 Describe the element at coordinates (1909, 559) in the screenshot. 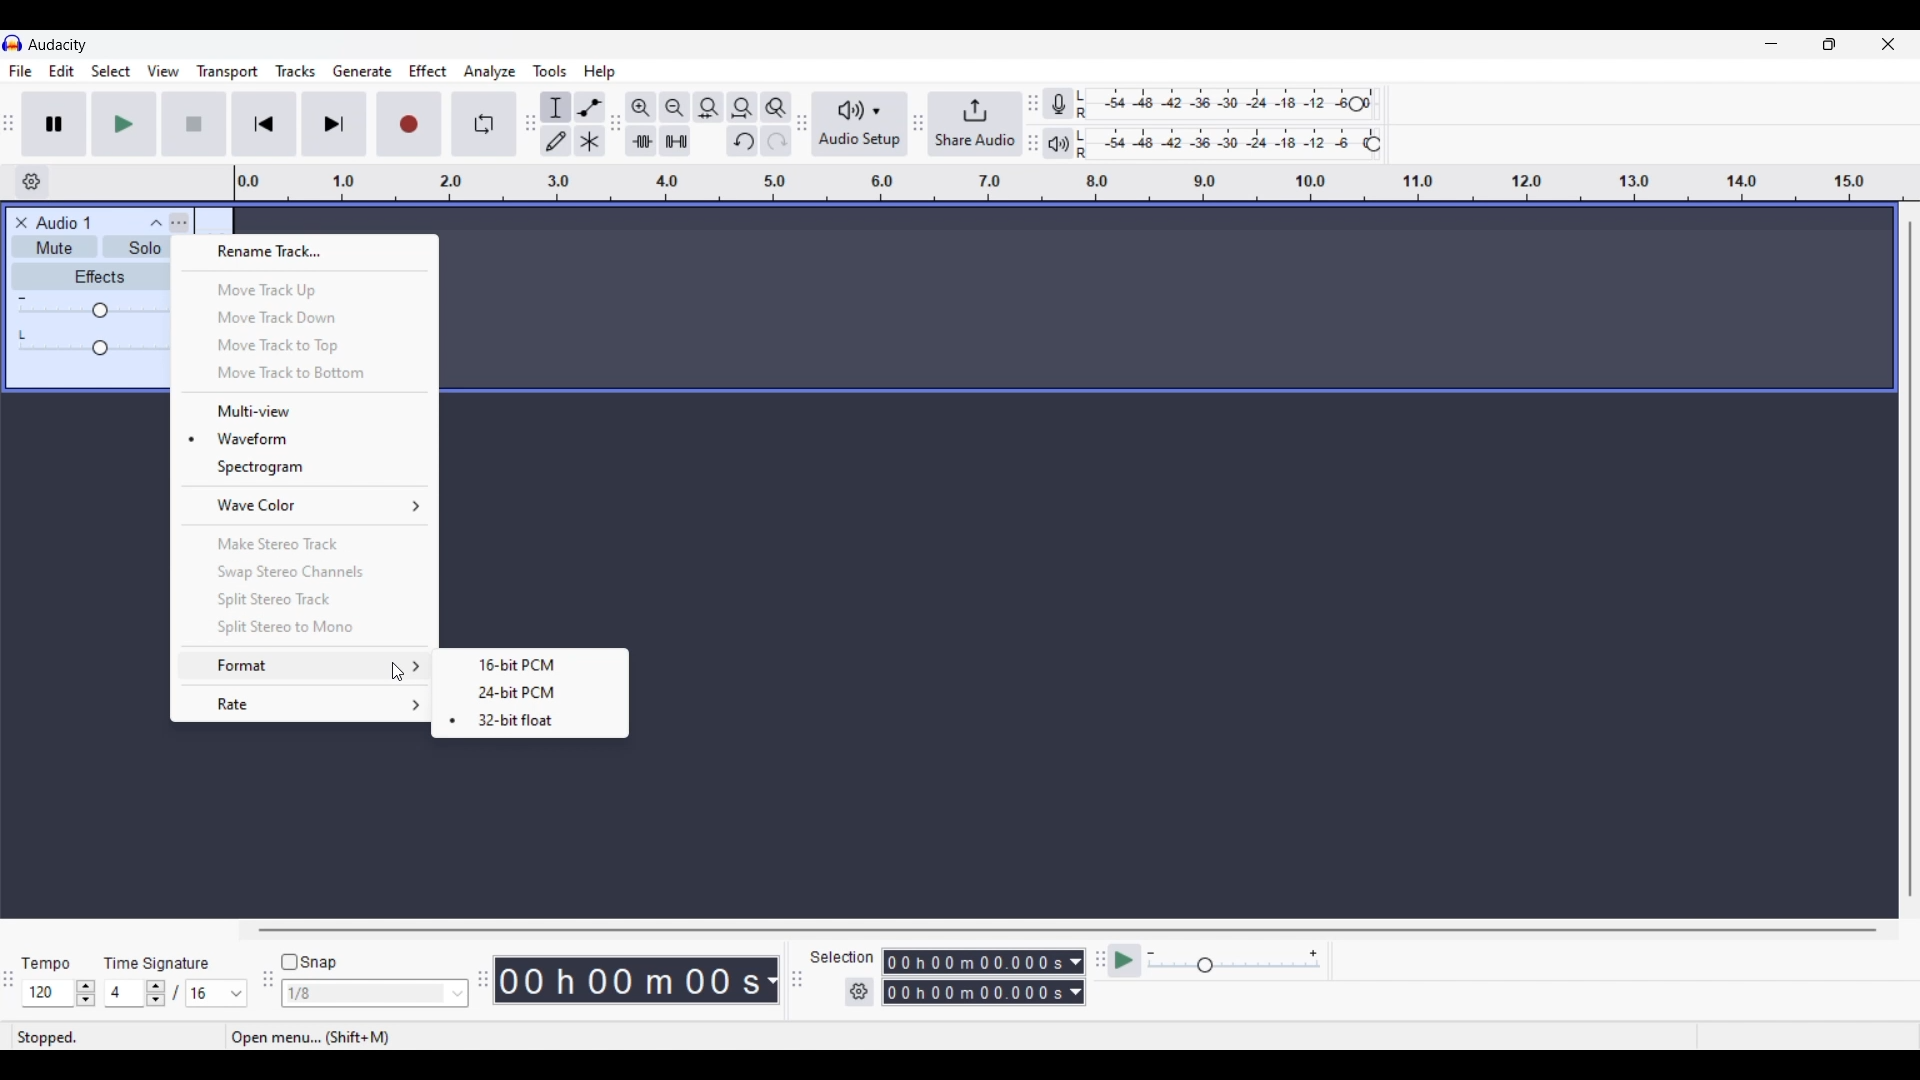

I see `Vertical slide bar` at that location.